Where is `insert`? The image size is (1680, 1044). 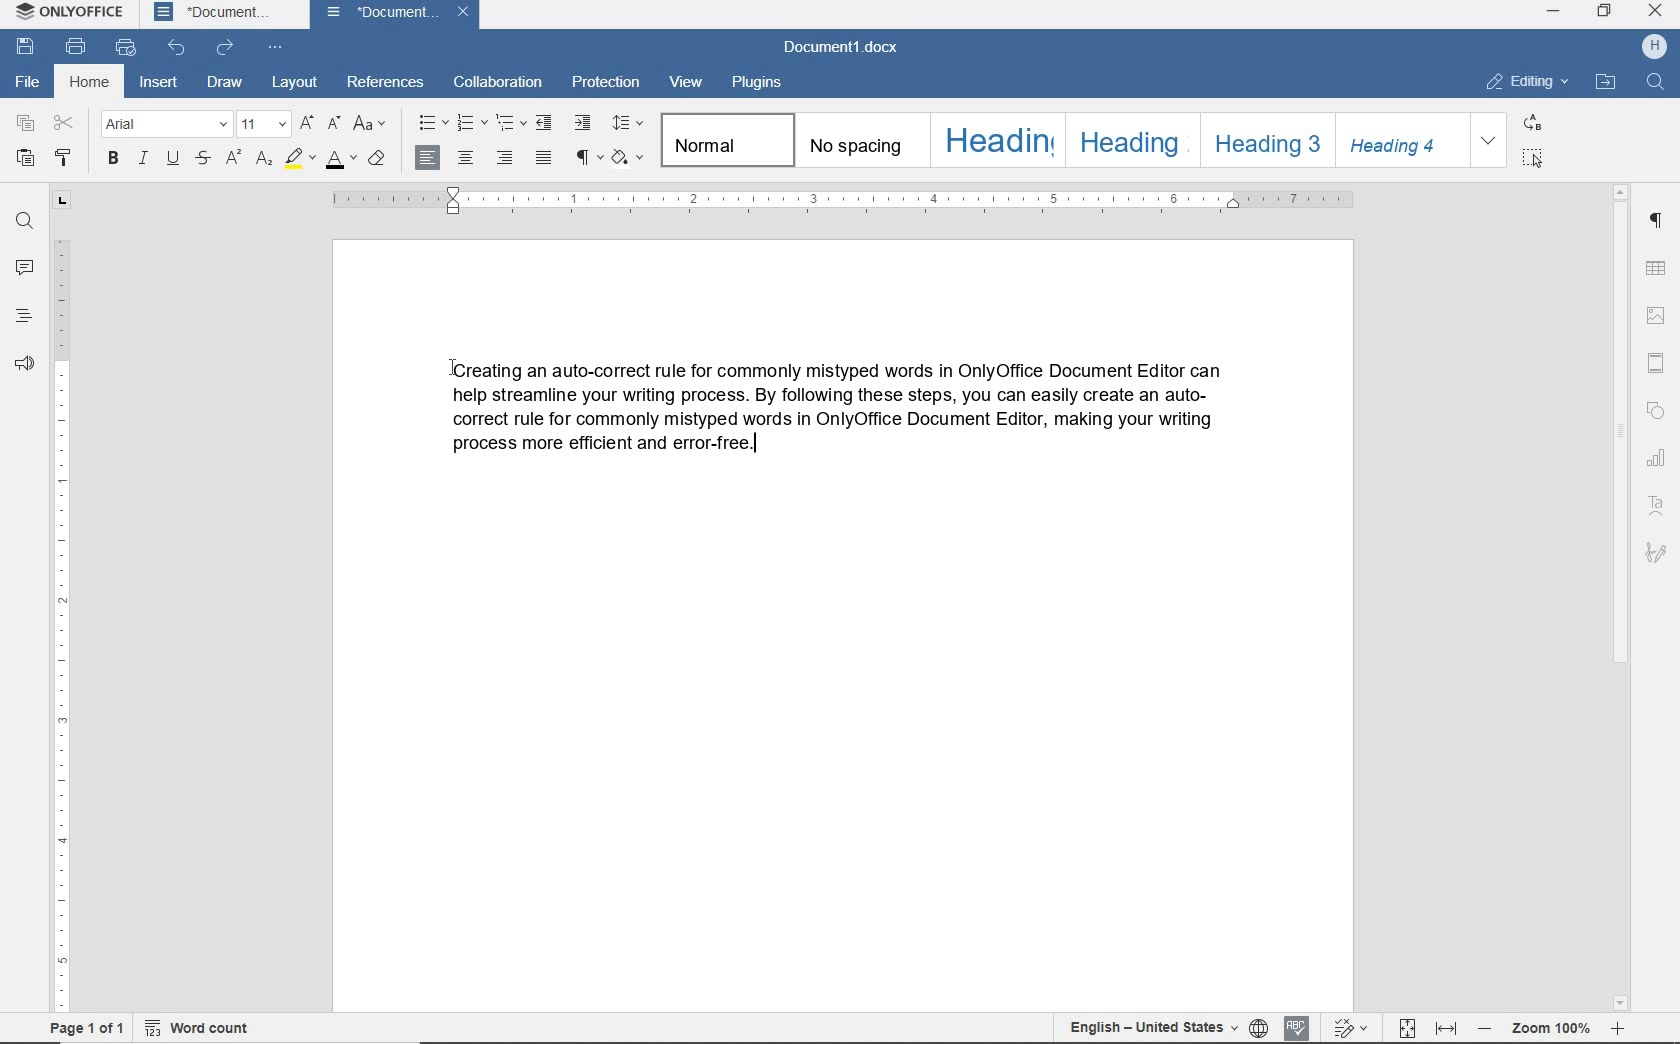
insert is located at coordinates (161, 84).